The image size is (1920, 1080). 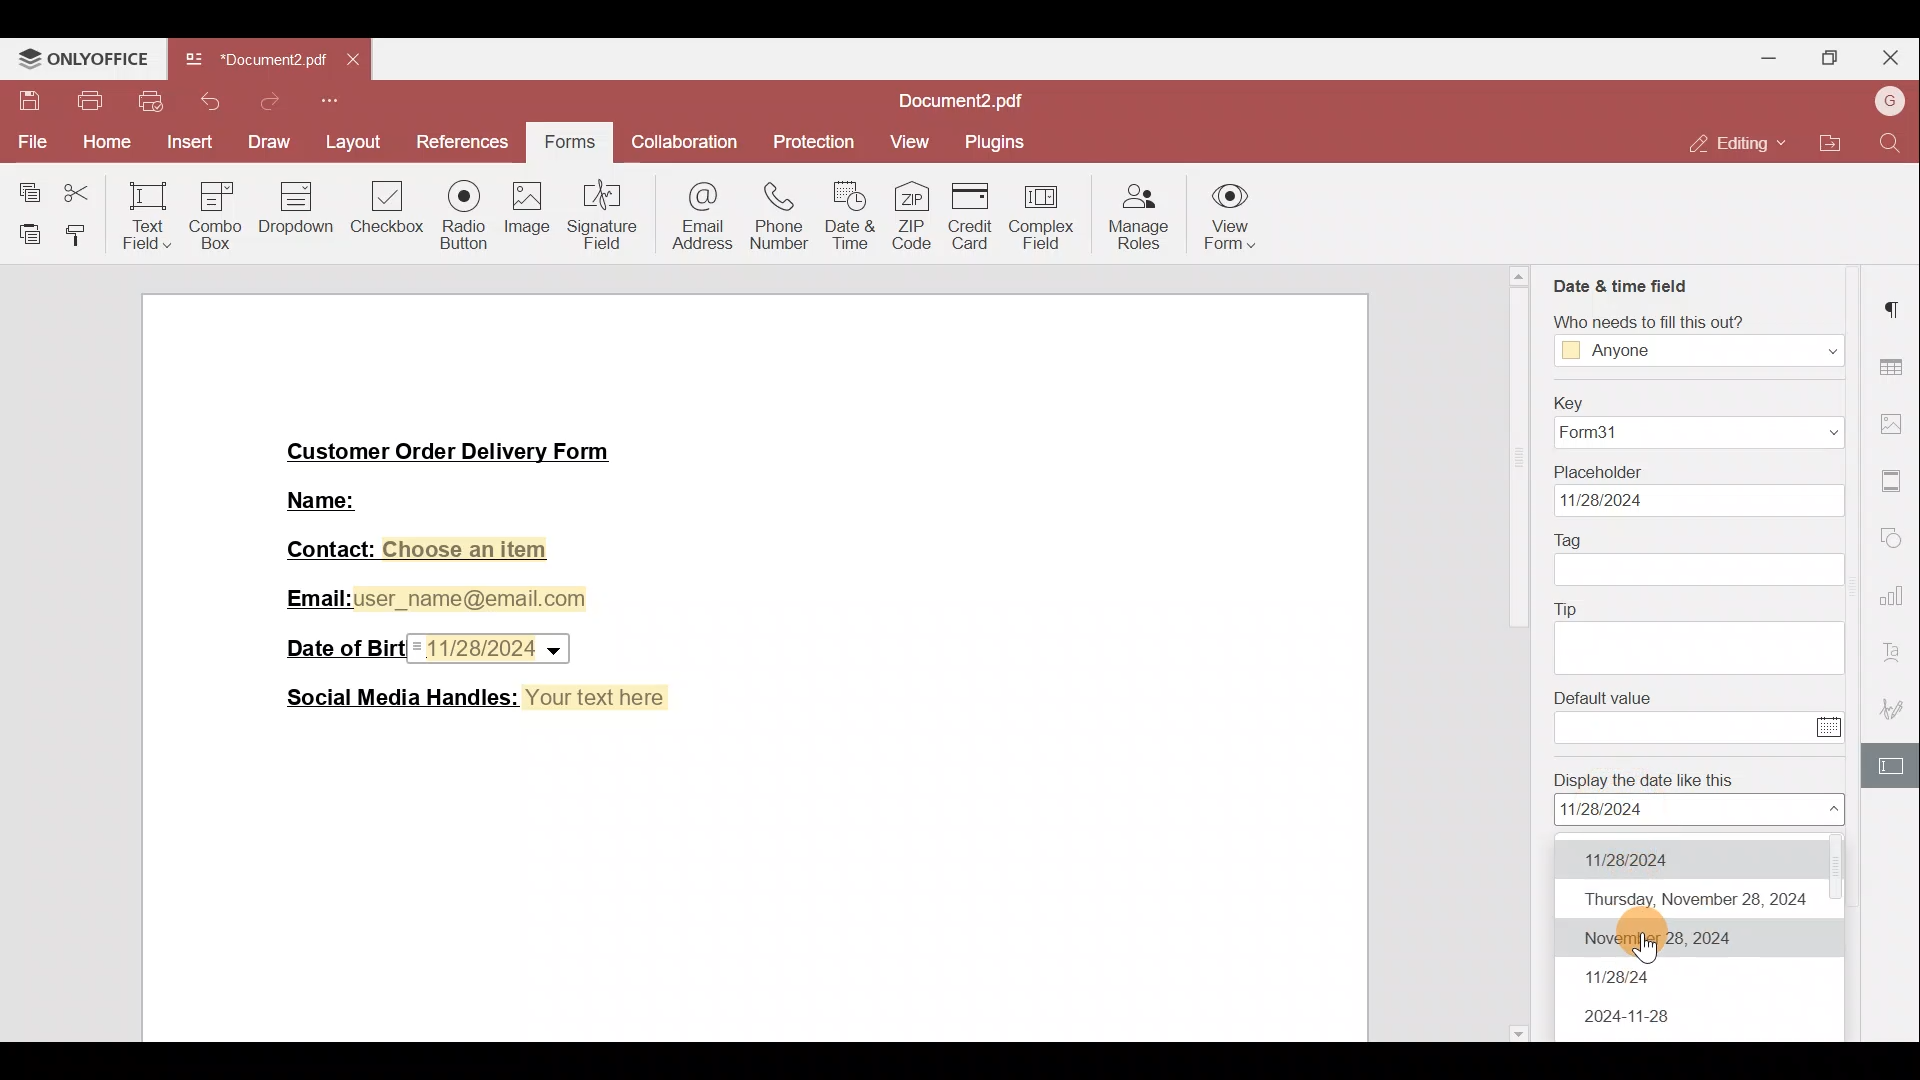 I want to click on enter value, so click(x=1683, y=726).